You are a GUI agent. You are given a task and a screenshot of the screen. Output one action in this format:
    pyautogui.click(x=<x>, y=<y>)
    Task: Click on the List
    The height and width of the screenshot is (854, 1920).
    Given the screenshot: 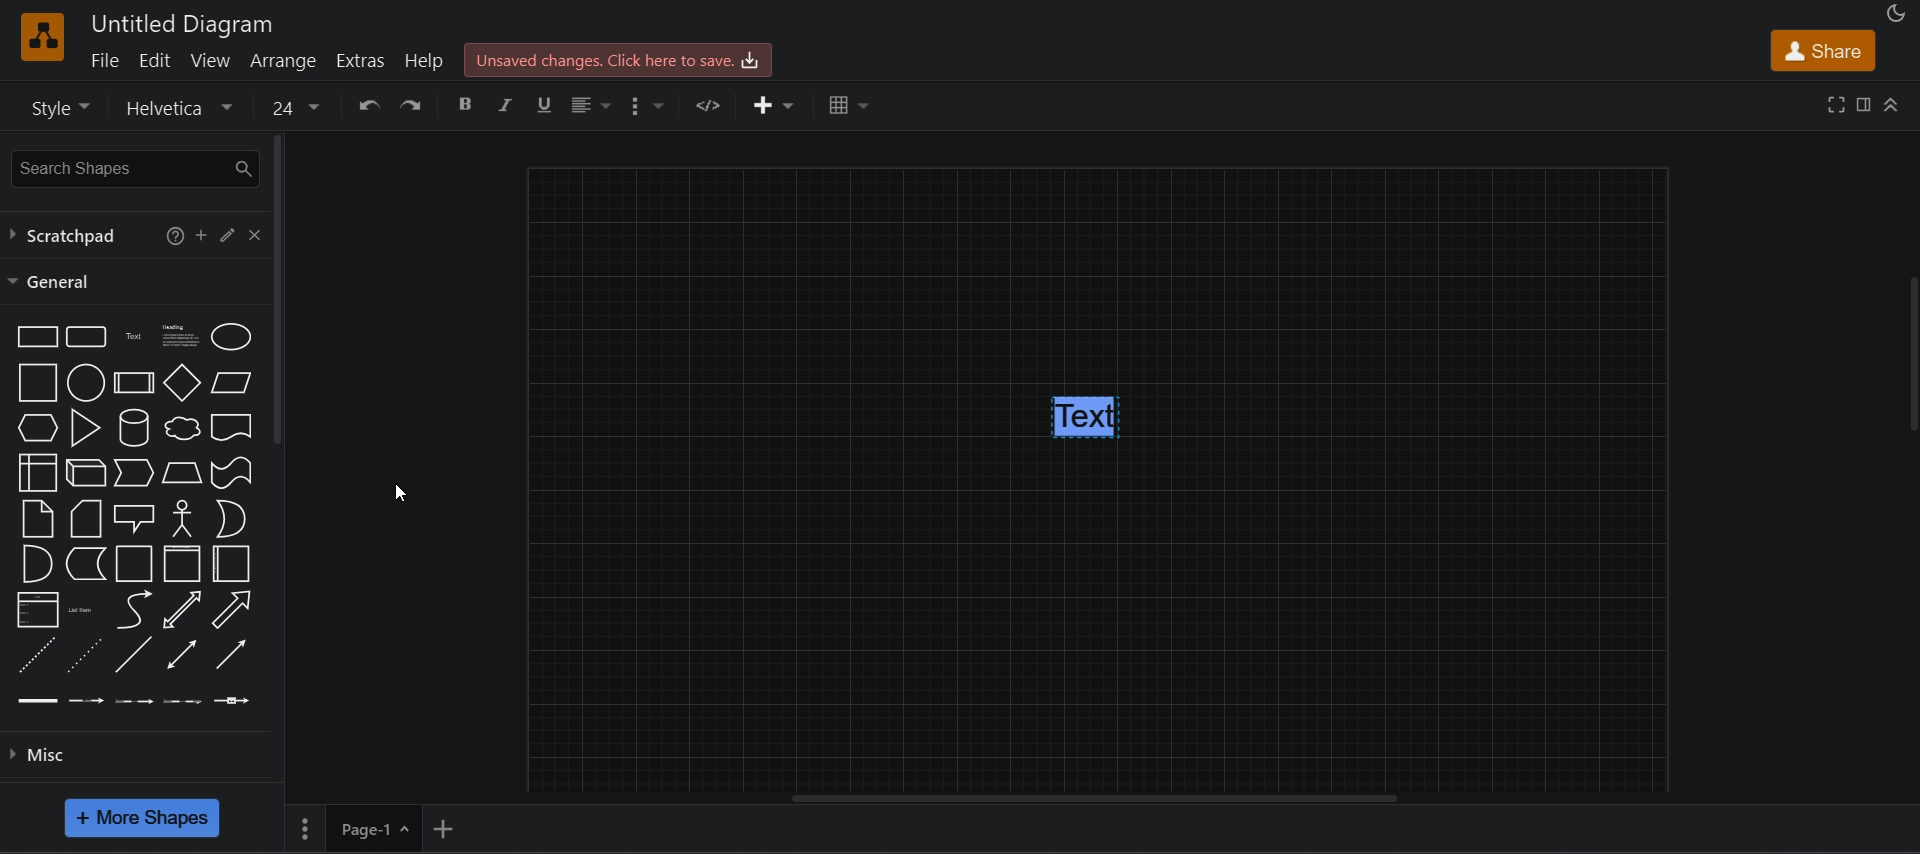 What is the action you would take?
    pyautogui.click(x=38, y=610)
    